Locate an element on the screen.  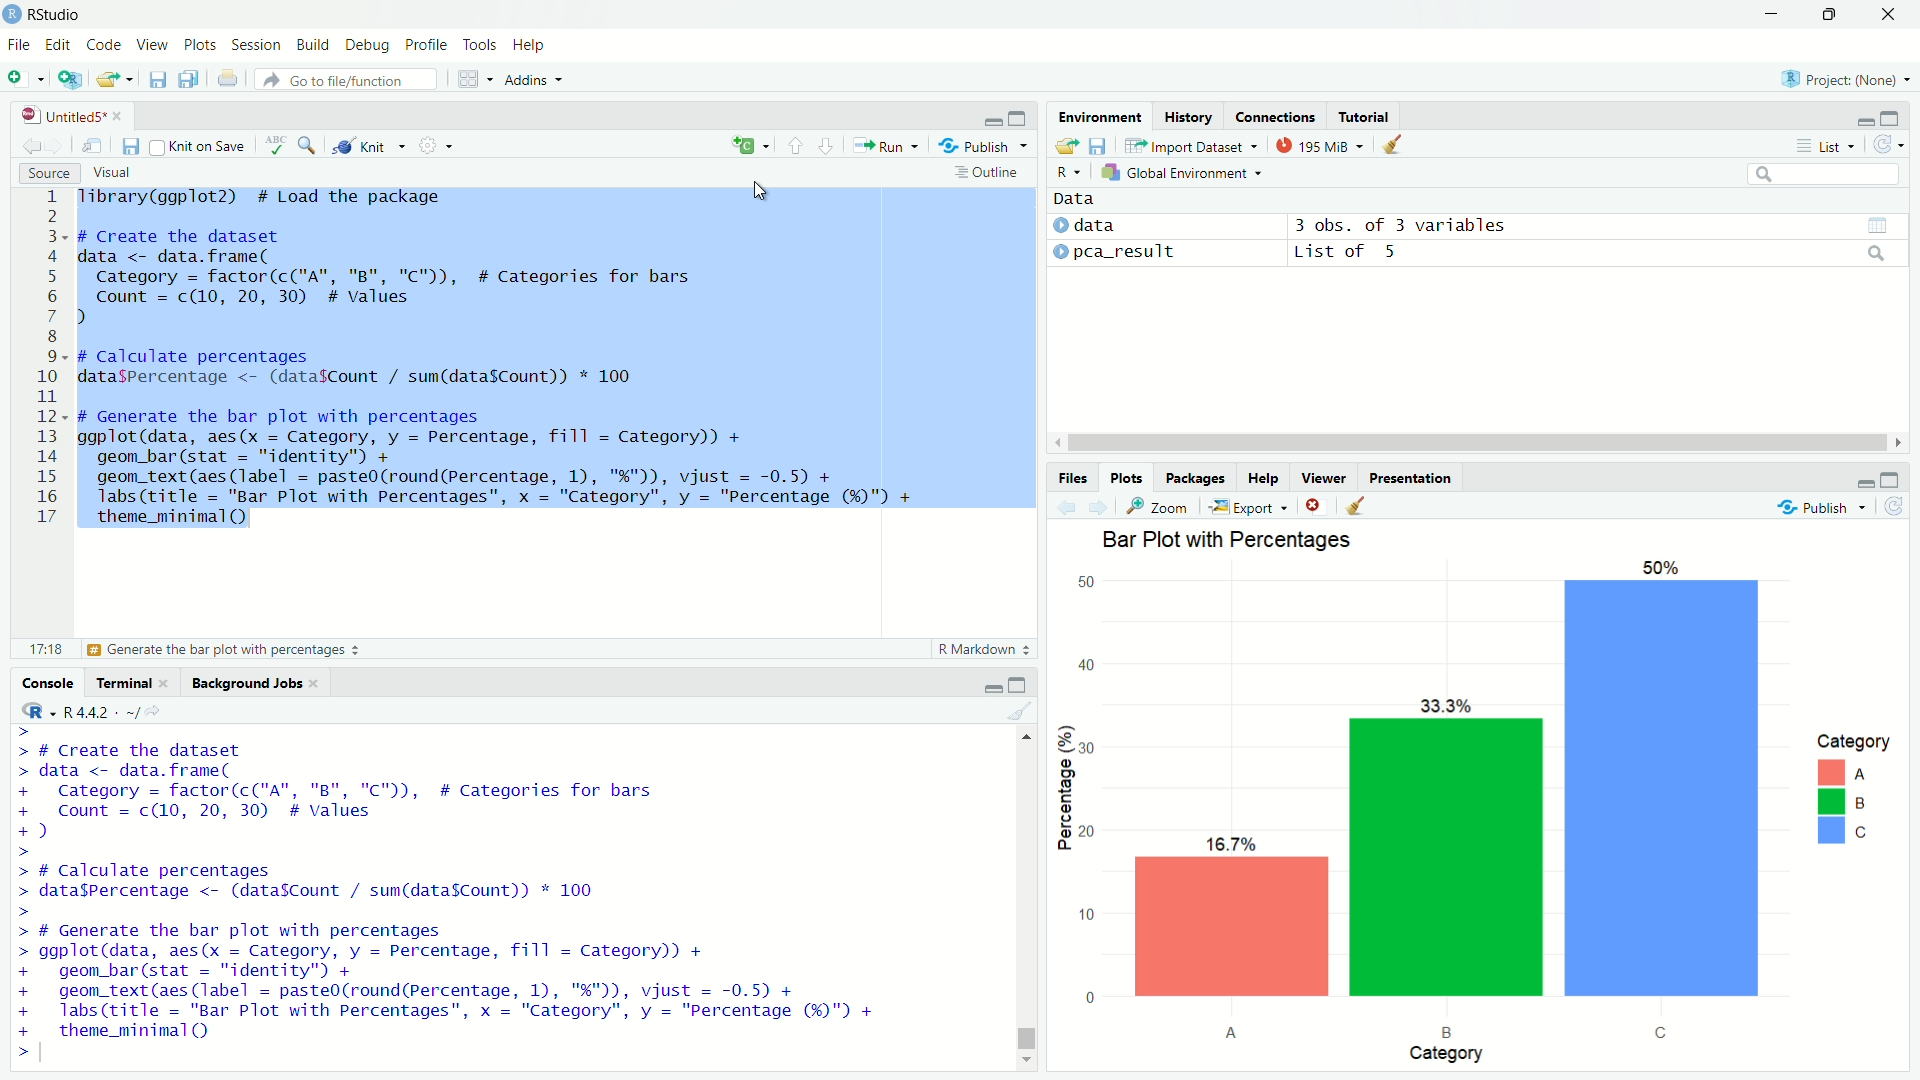
lines is located at coordinates (50, 359).